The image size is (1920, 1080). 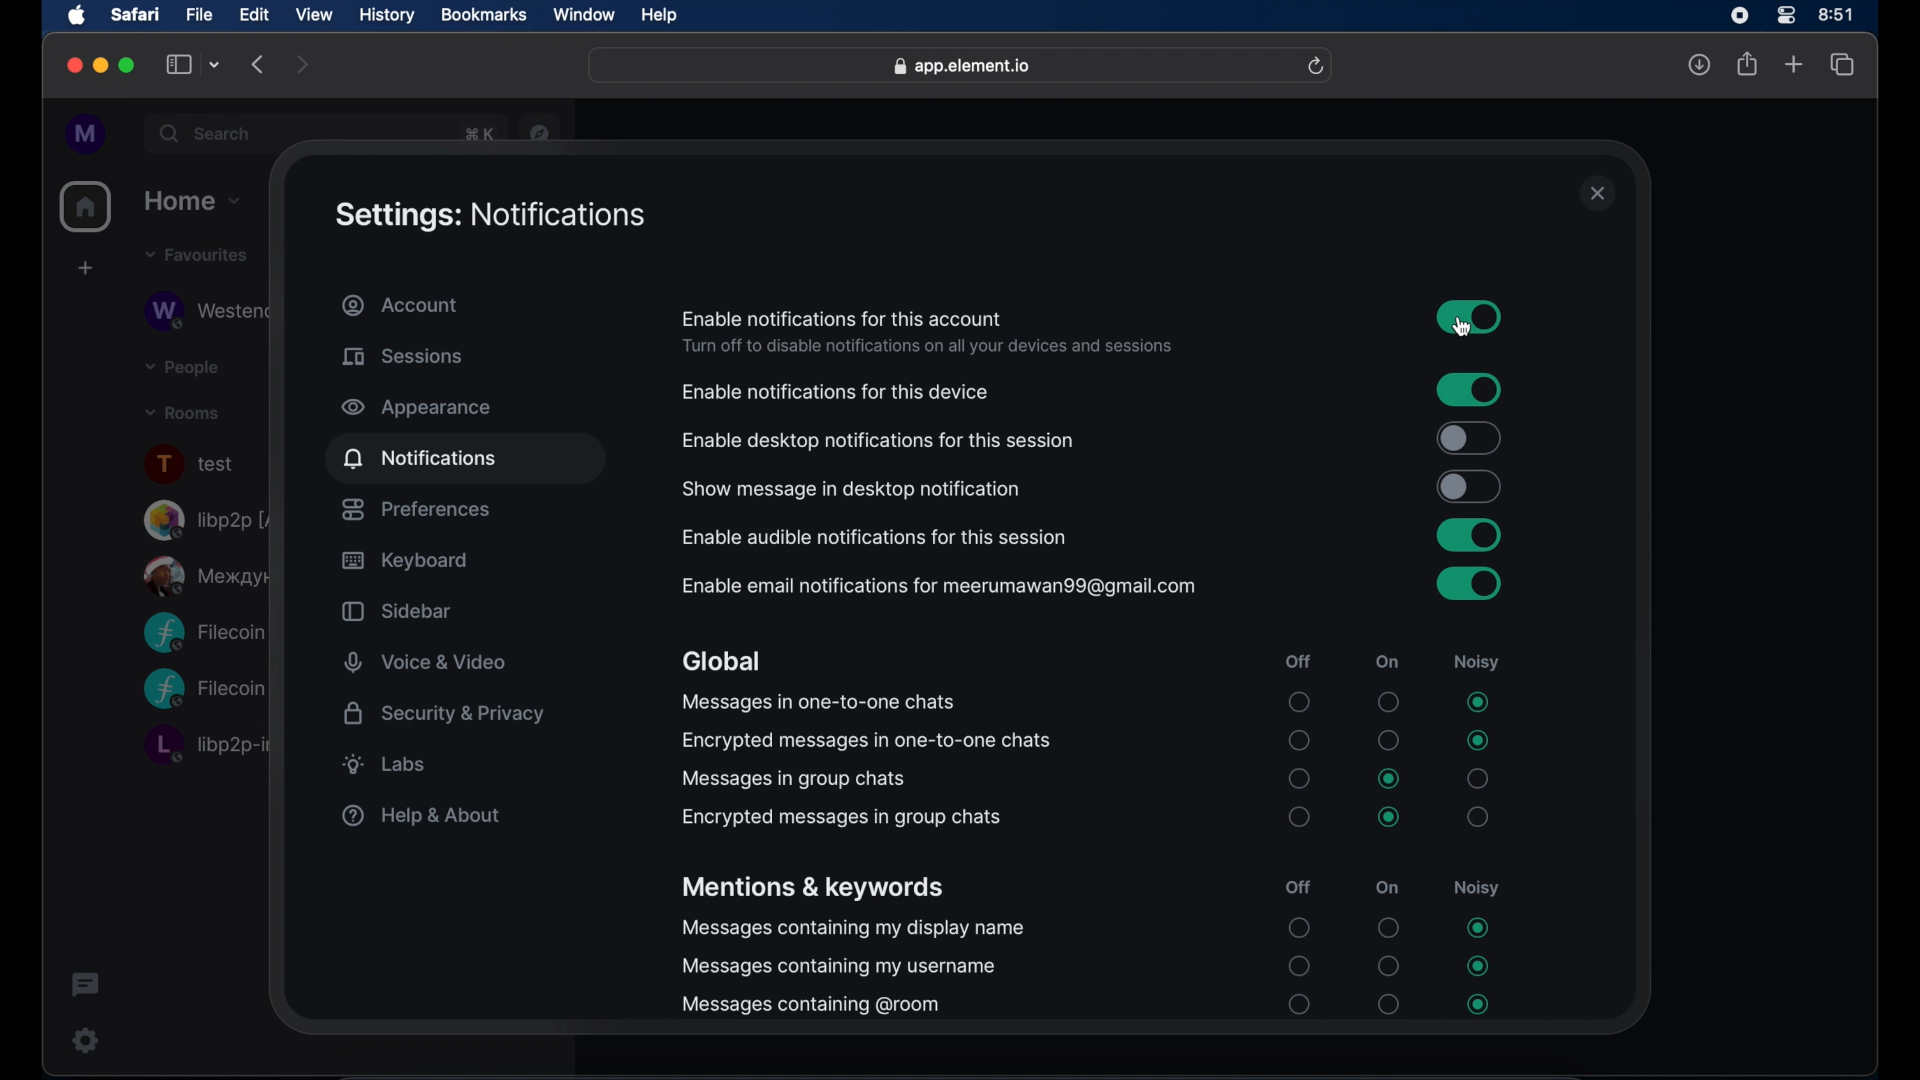 What do you see at coordinates (1299, 965) in the screenshot?
I see `radio button` at bounding box center [1299, 965].